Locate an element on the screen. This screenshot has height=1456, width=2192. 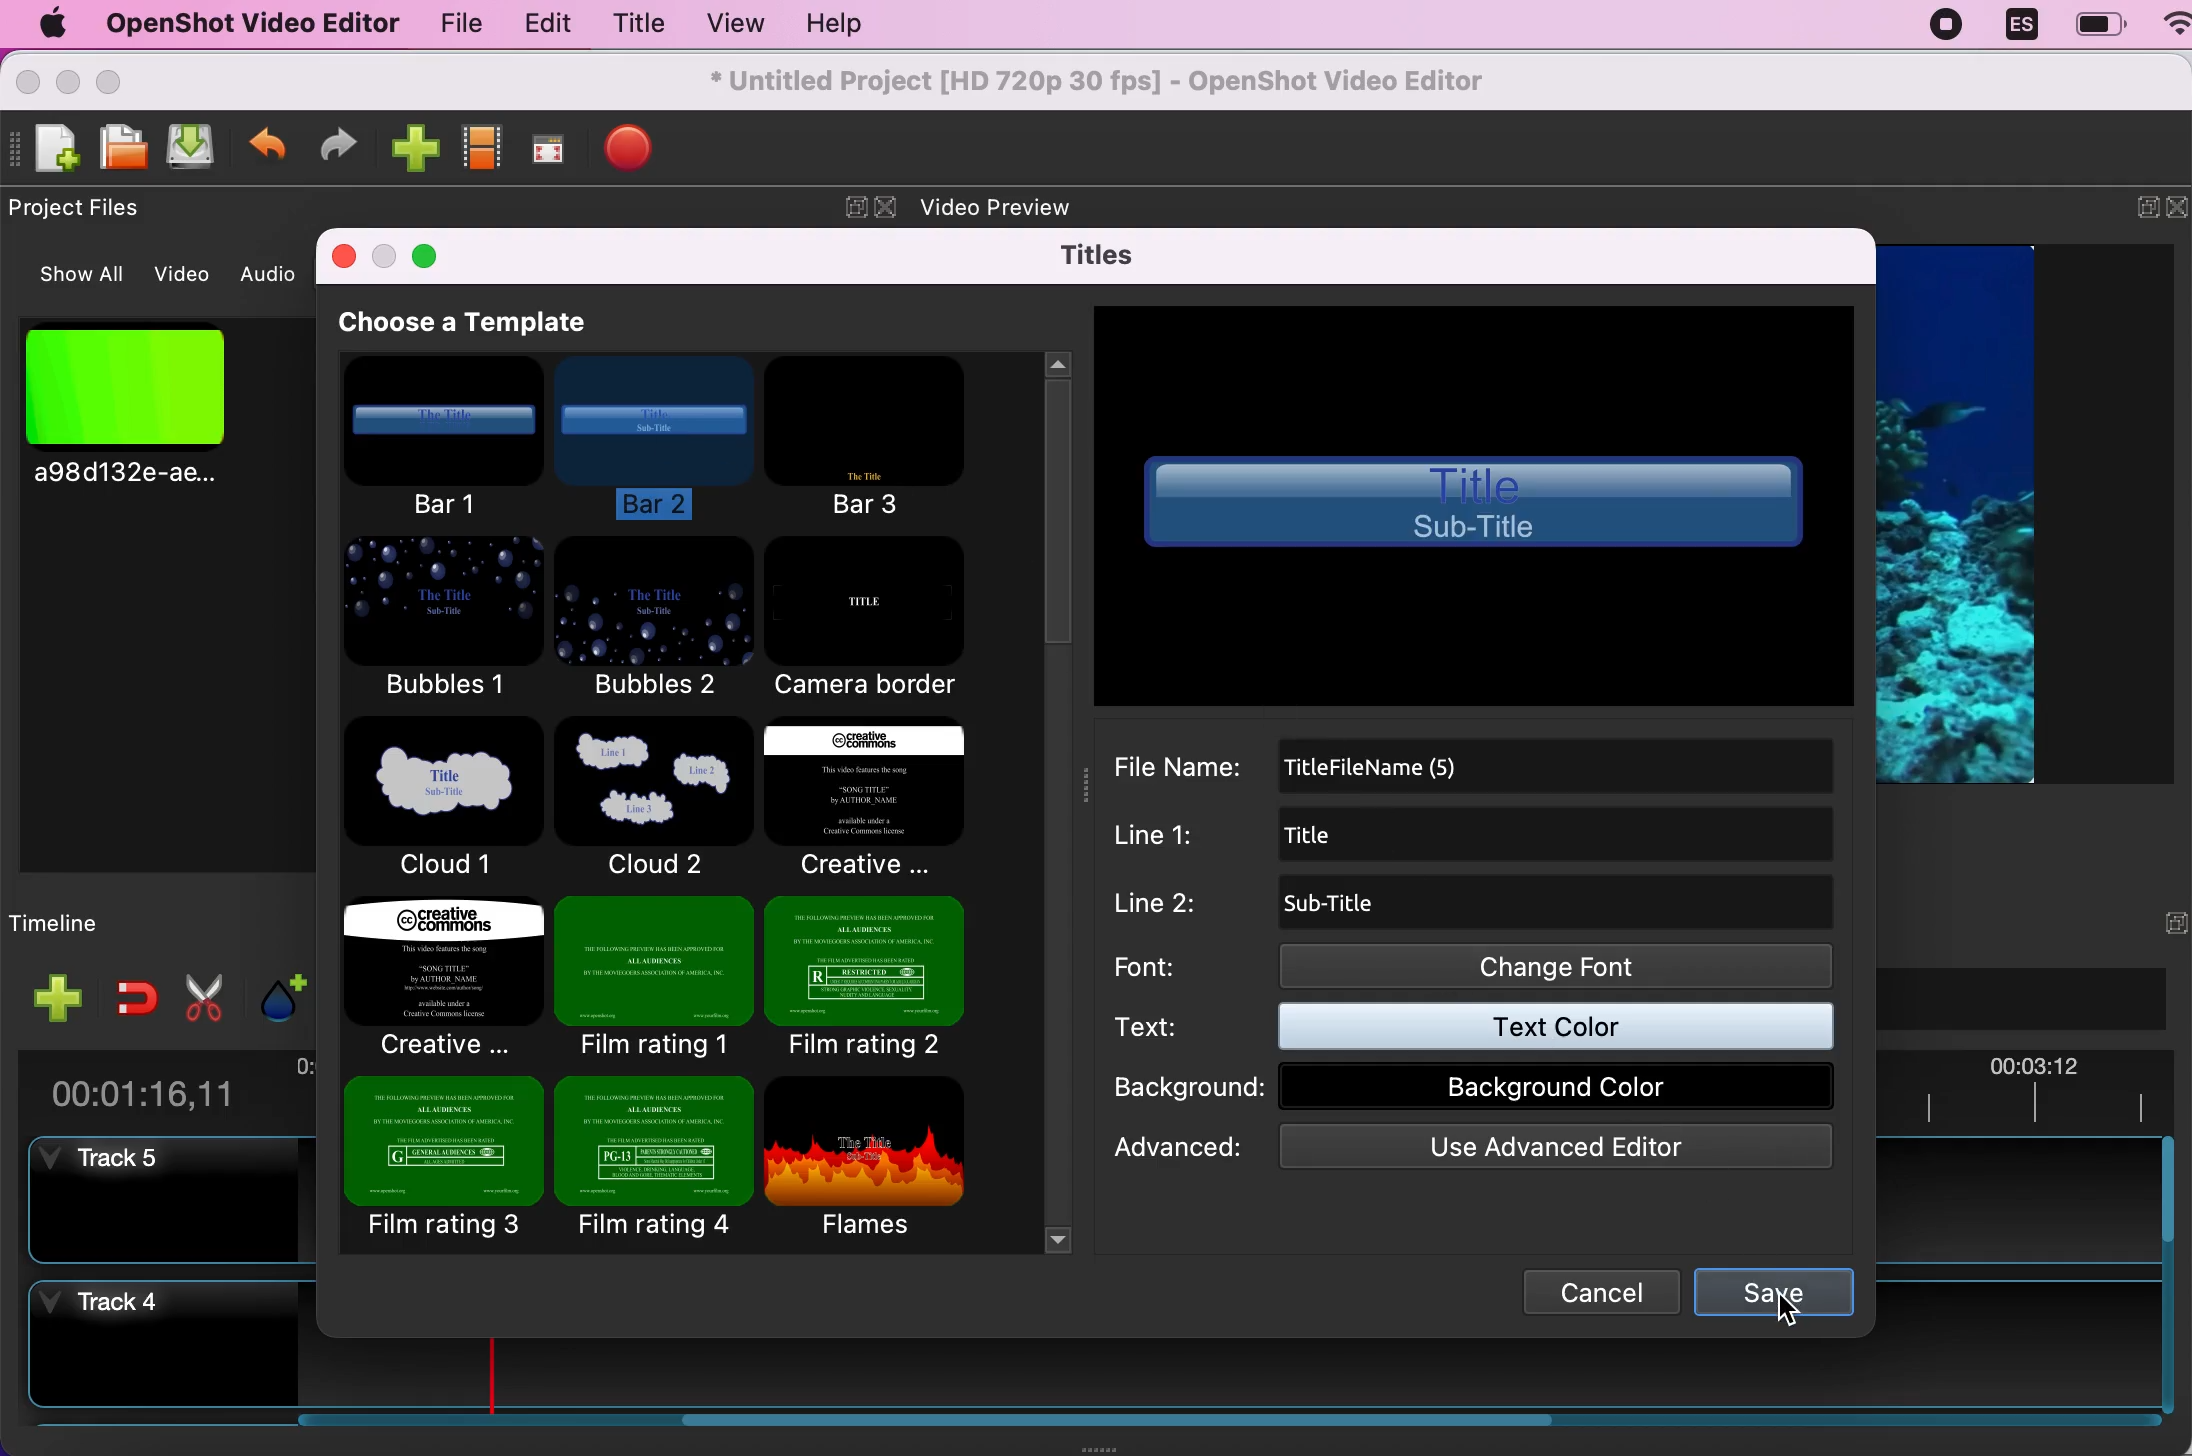
video preview is located at coordinates (1012, 209).